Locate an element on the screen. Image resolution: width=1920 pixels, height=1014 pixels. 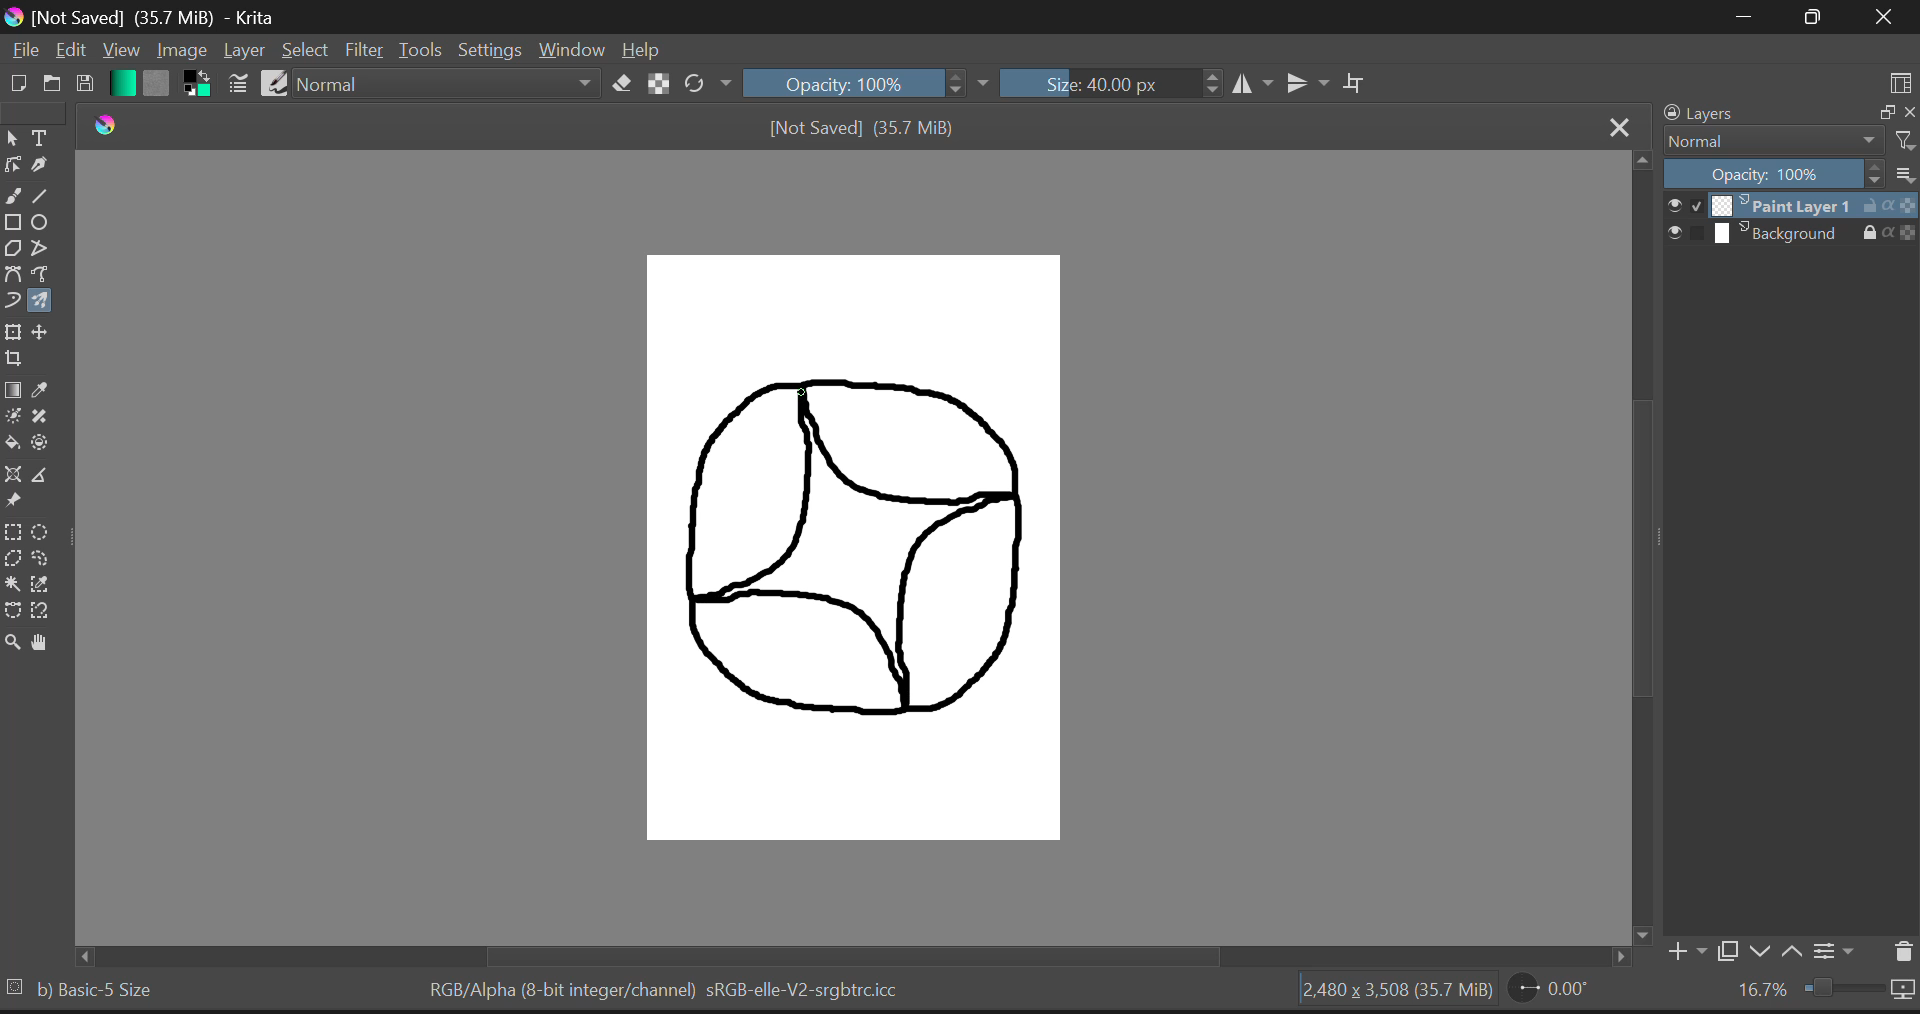
 is located at coordinates (13, 986).